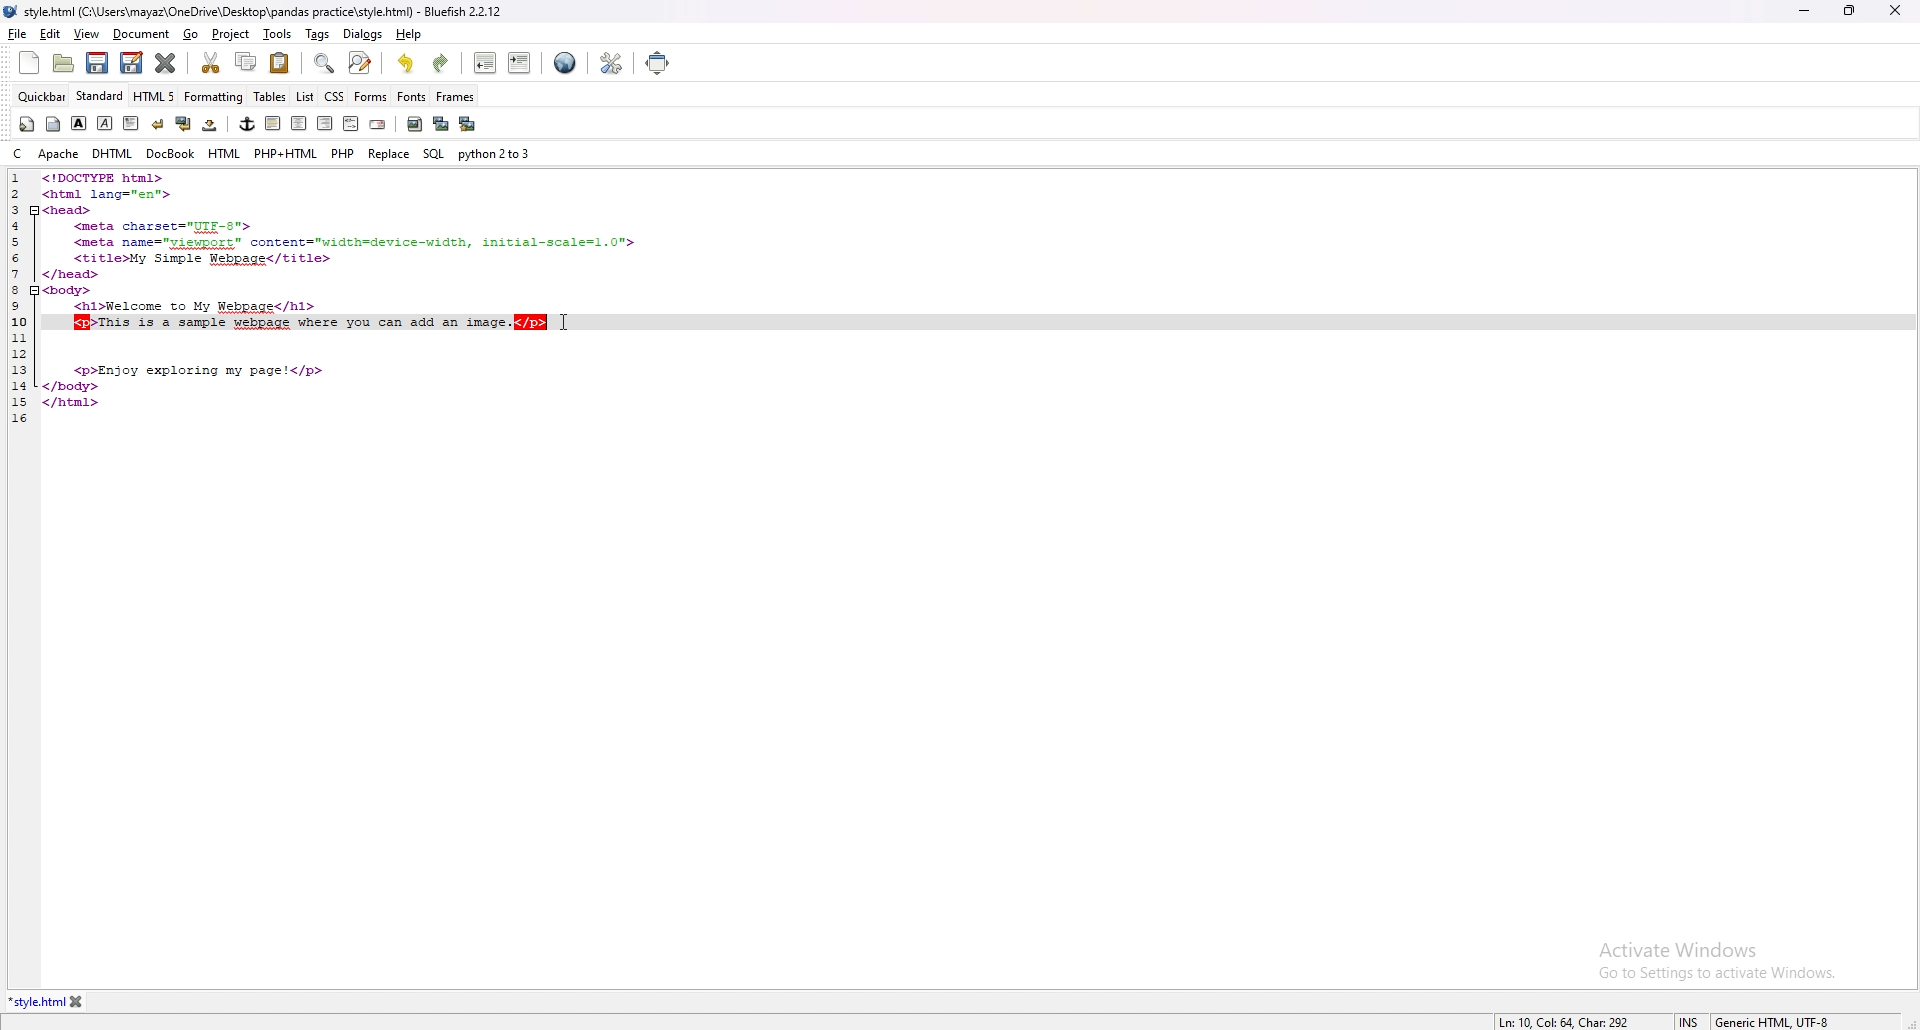 This screenshot has height=1030, width=1920. I want to click on sql, so click(435, 154).